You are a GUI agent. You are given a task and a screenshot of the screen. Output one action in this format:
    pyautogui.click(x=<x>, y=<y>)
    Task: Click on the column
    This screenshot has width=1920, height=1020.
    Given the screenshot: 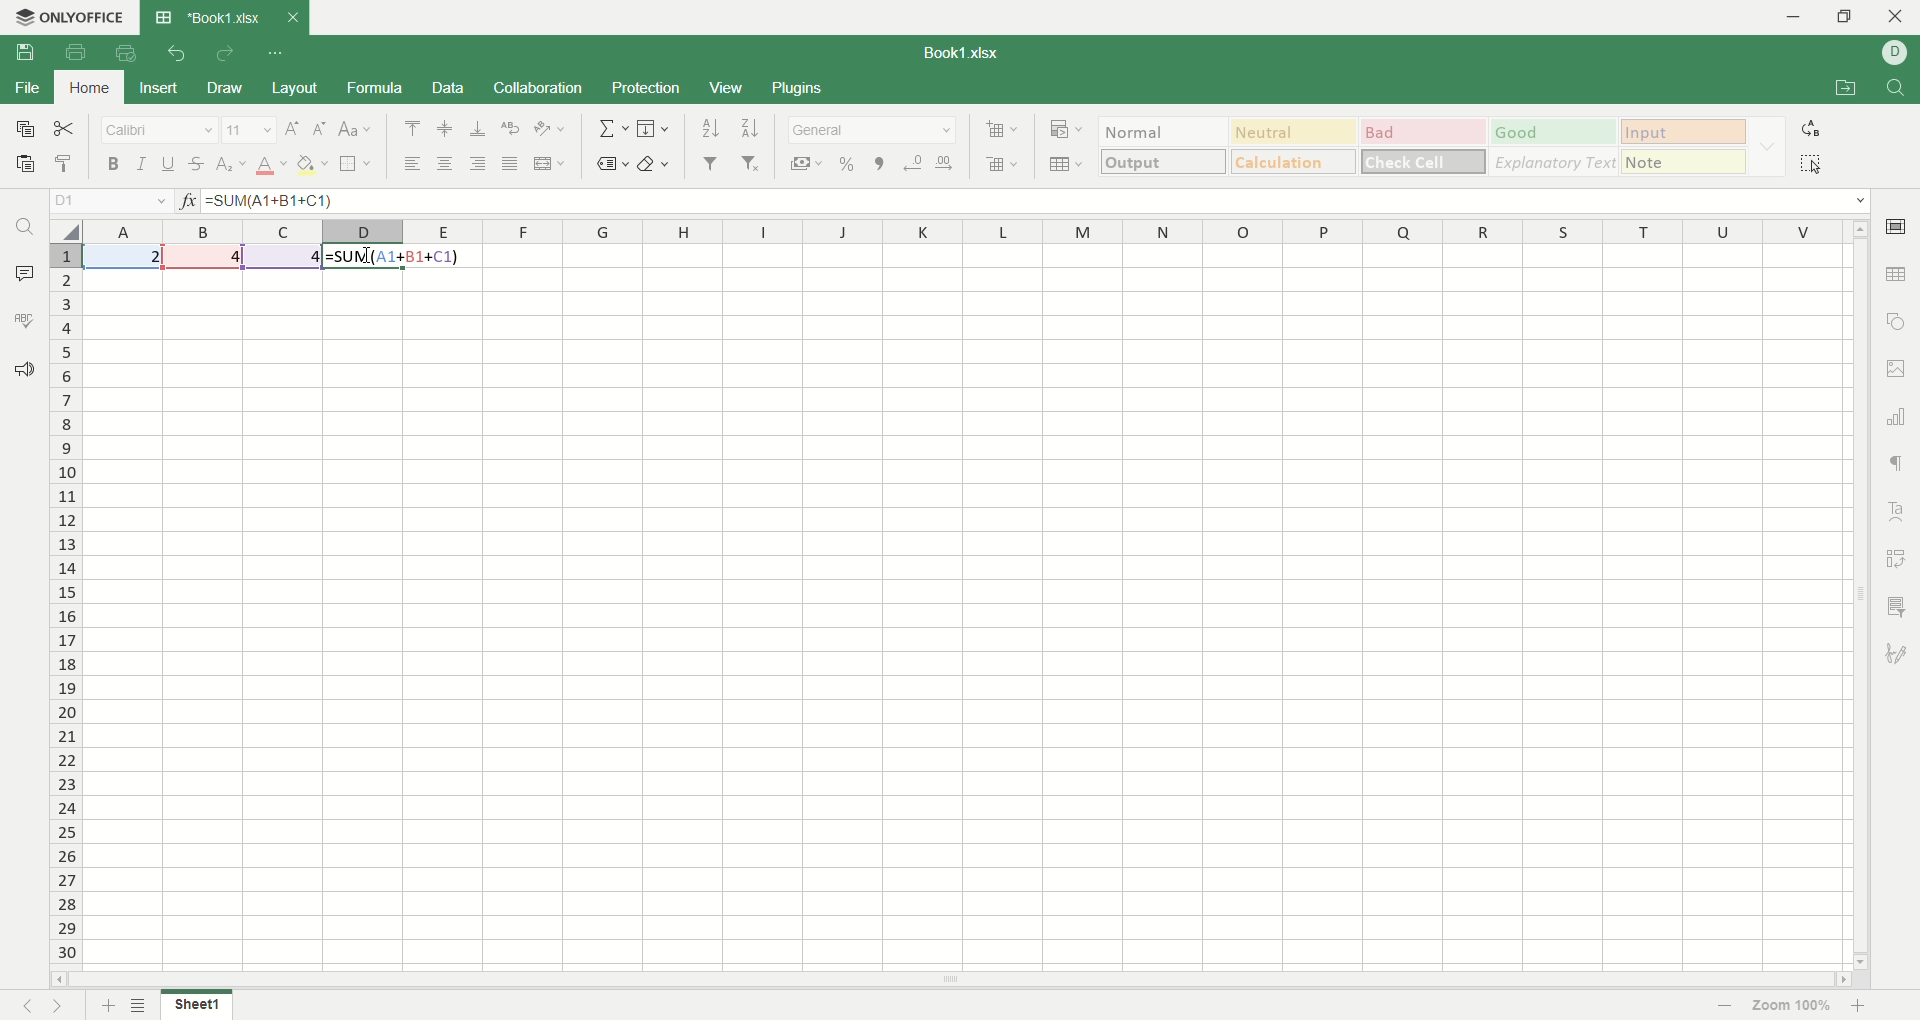 What is the action you would take?
    pyautogui.click(x=969, y=231)
    